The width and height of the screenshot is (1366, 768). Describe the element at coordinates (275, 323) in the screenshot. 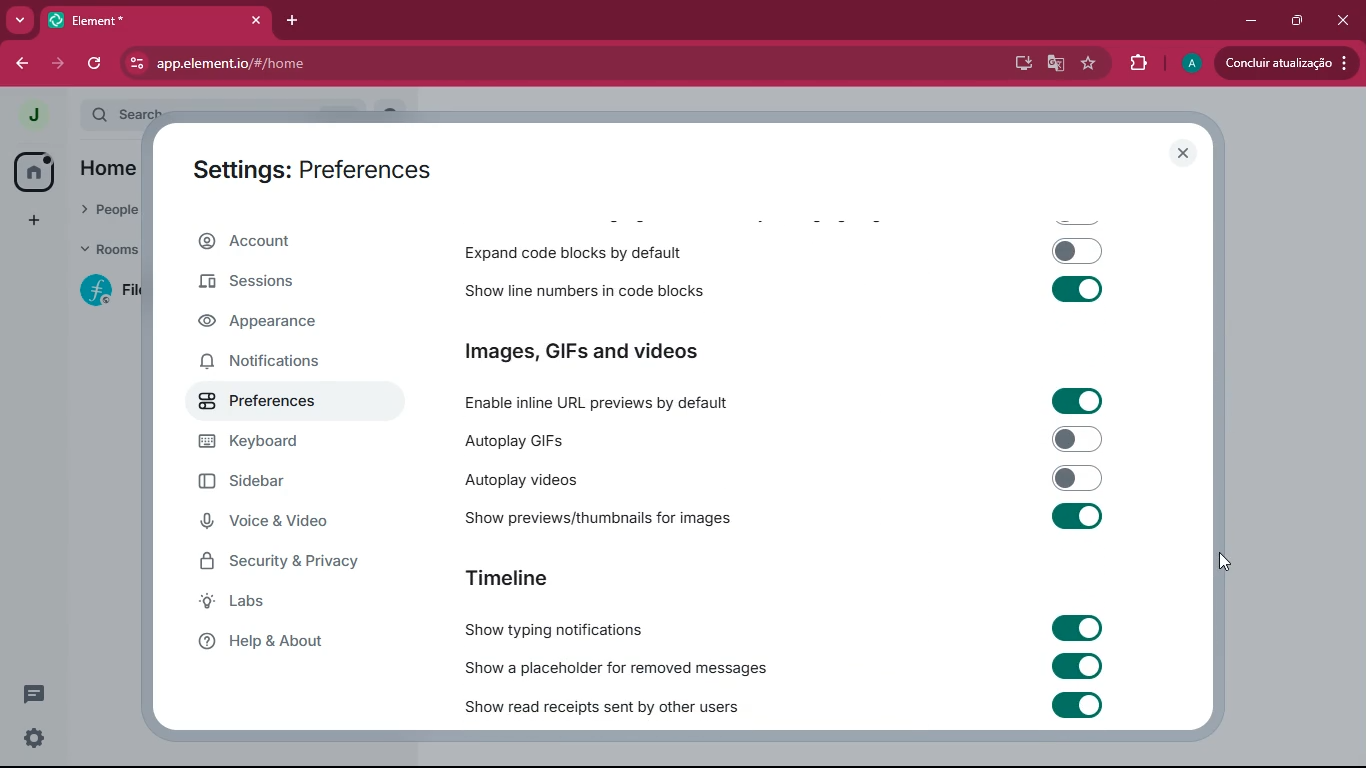

I see `appearance` at that location.